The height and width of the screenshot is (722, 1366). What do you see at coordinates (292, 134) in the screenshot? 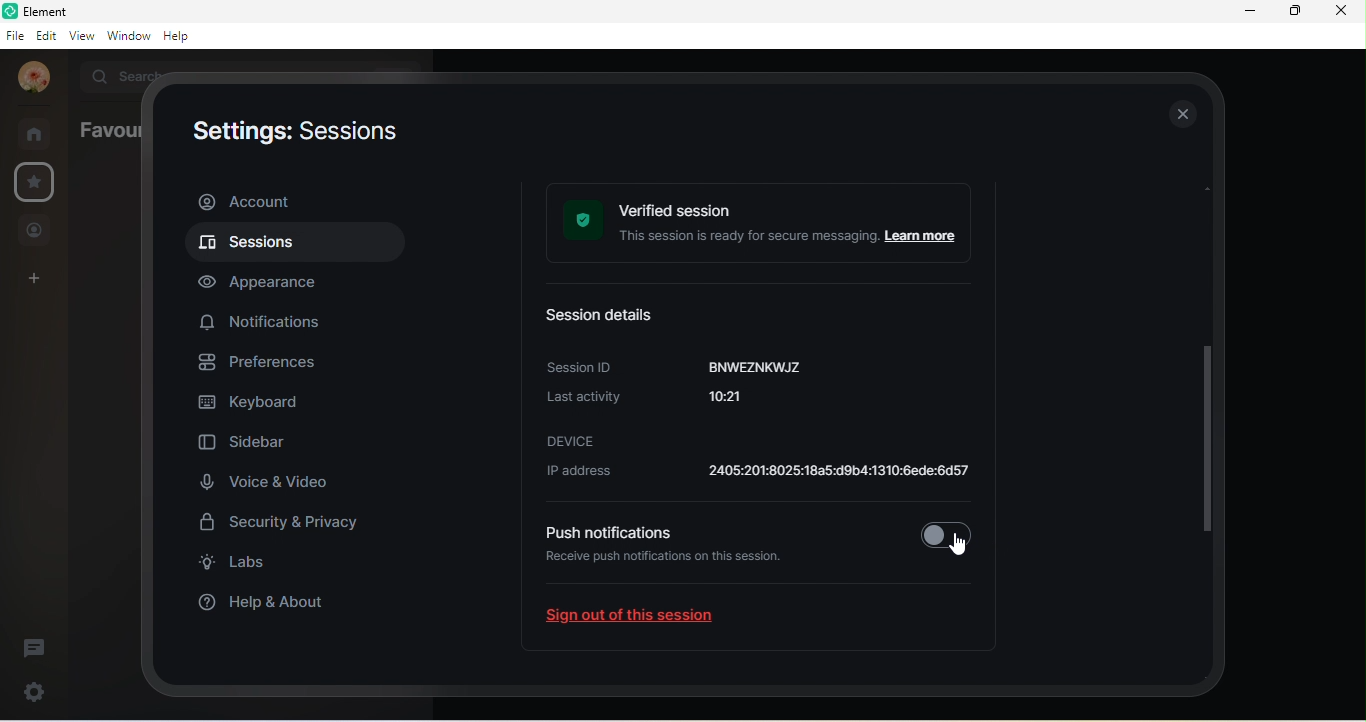
I see `settings : sessions` at bounding box center [292, 134].